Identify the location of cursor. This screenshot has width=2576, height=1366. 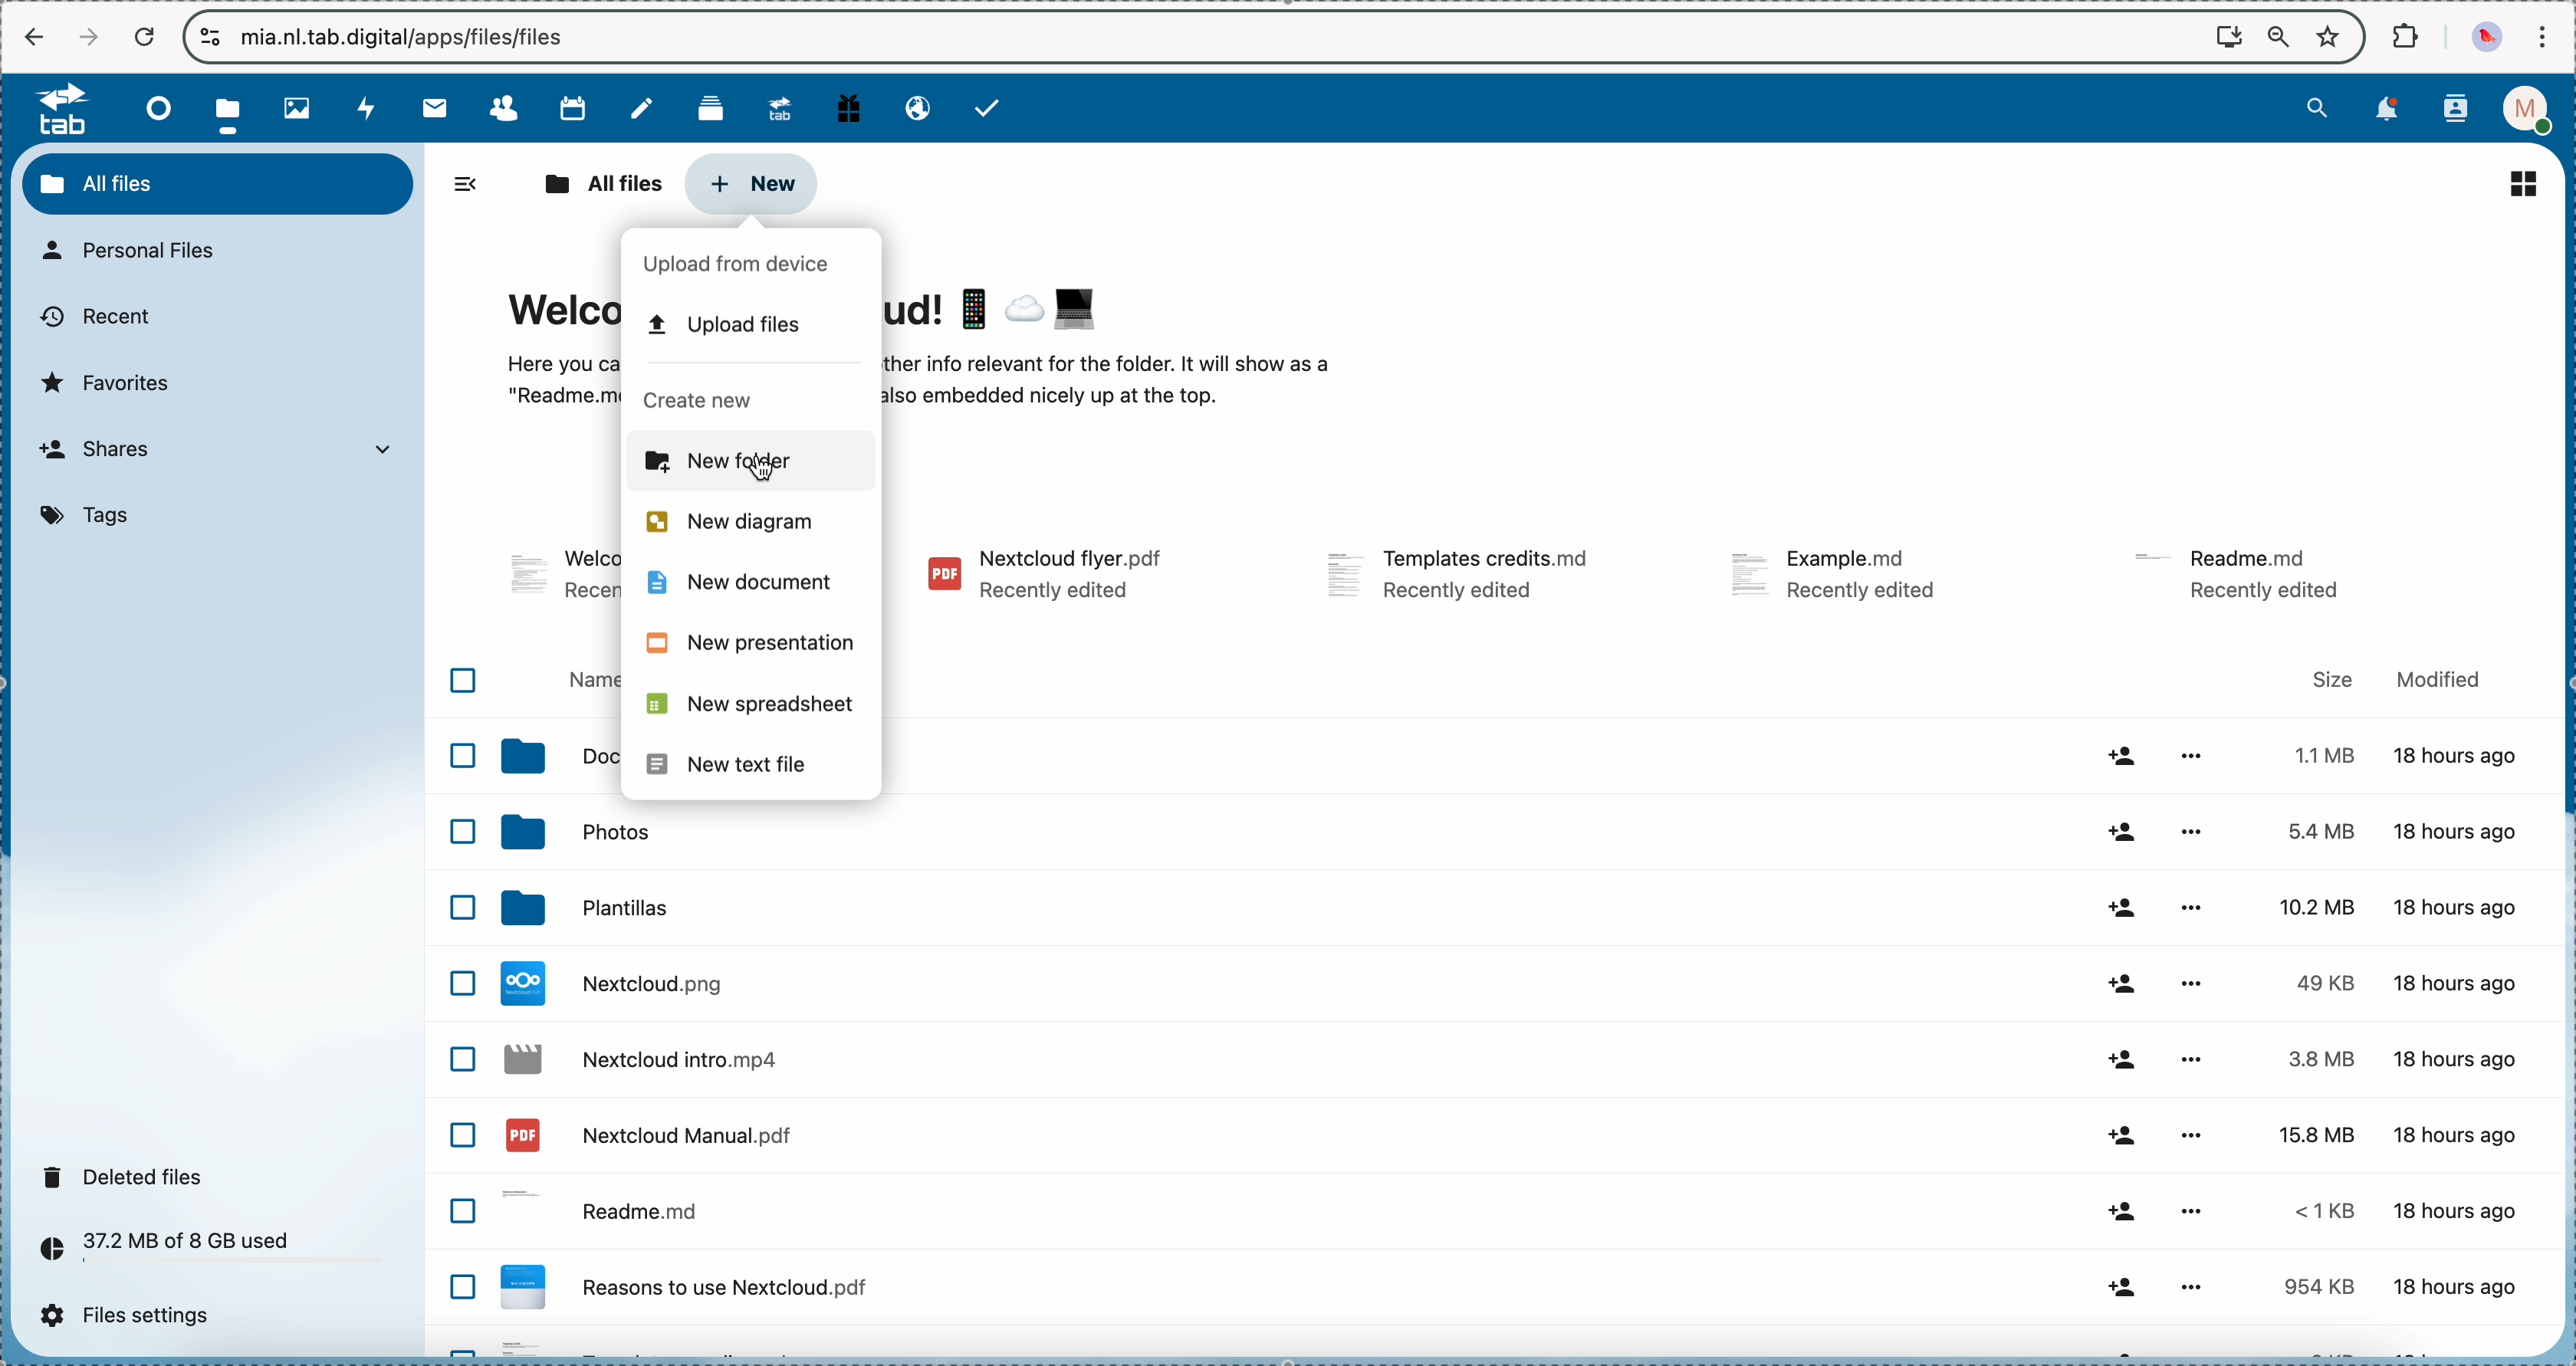
(764, 473).